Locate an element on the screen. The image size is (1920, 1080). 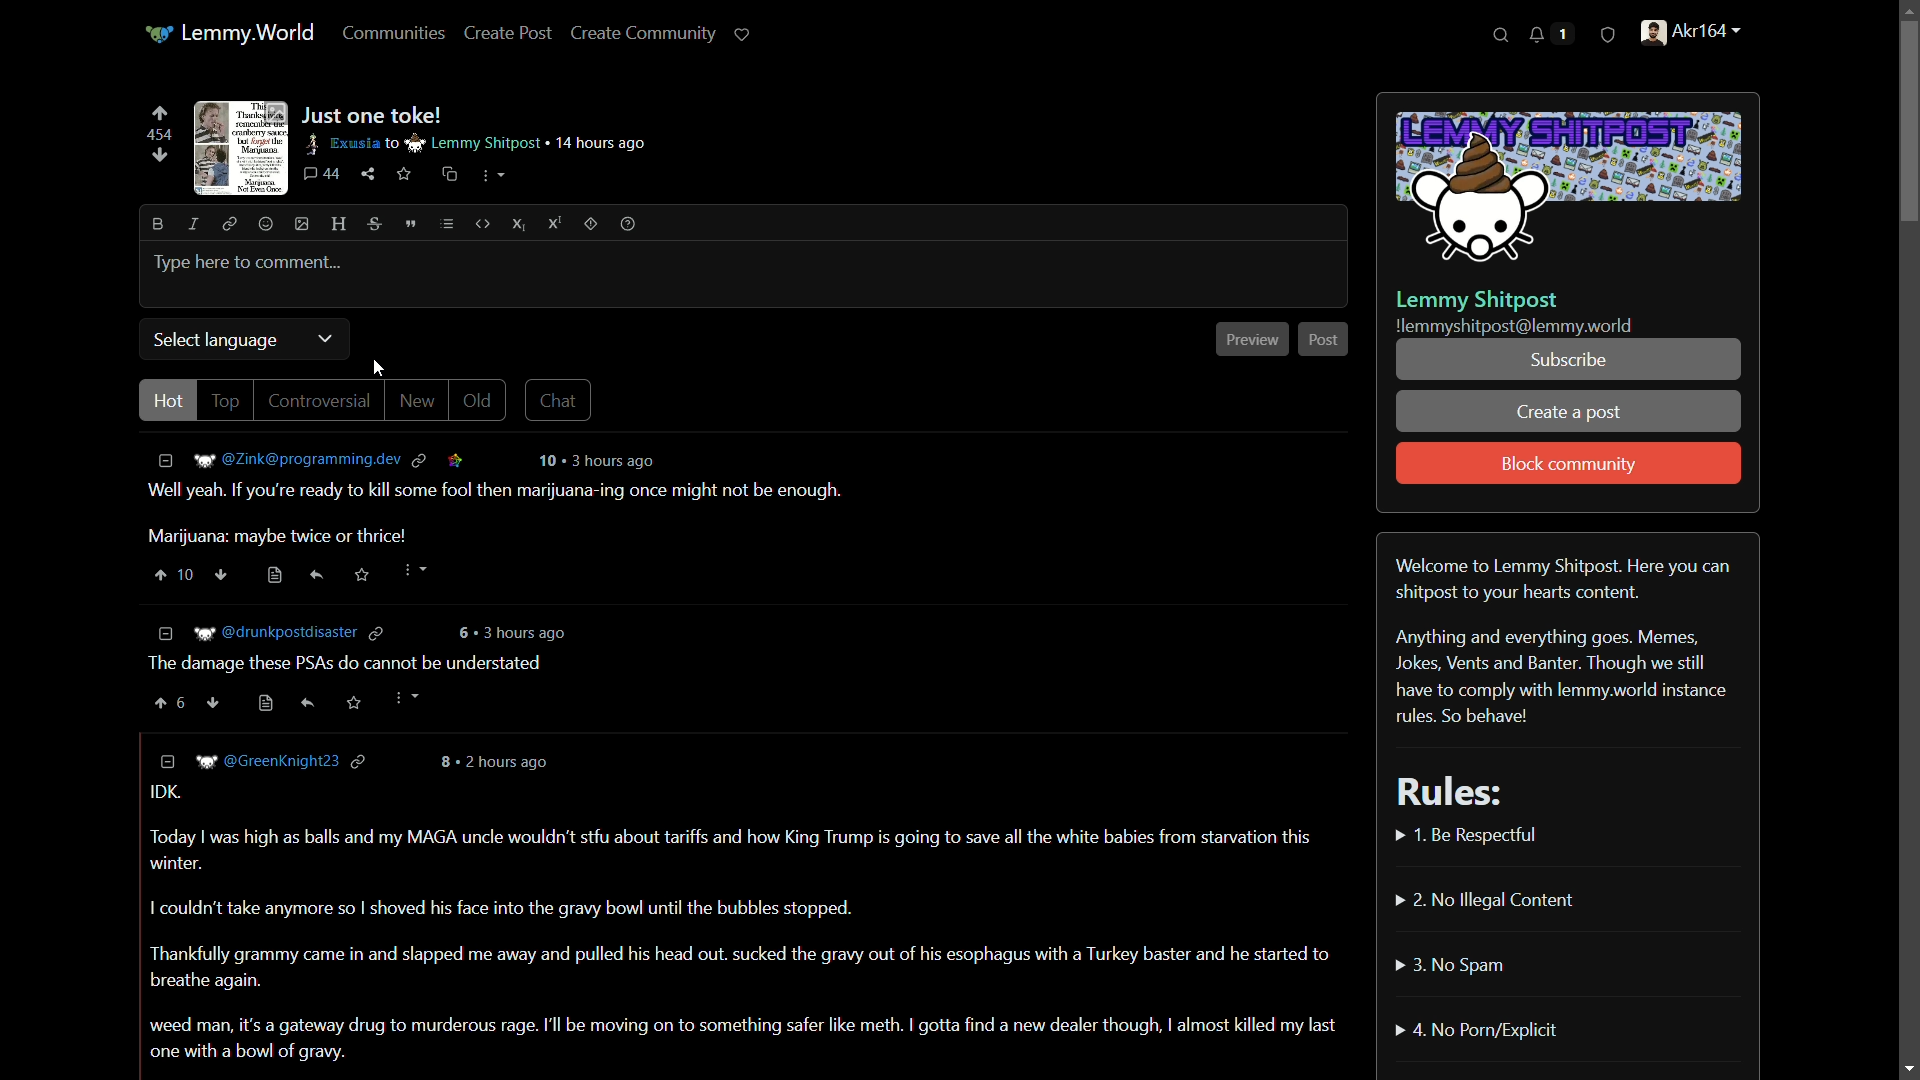
outlier is located at coordinates (589, 224).